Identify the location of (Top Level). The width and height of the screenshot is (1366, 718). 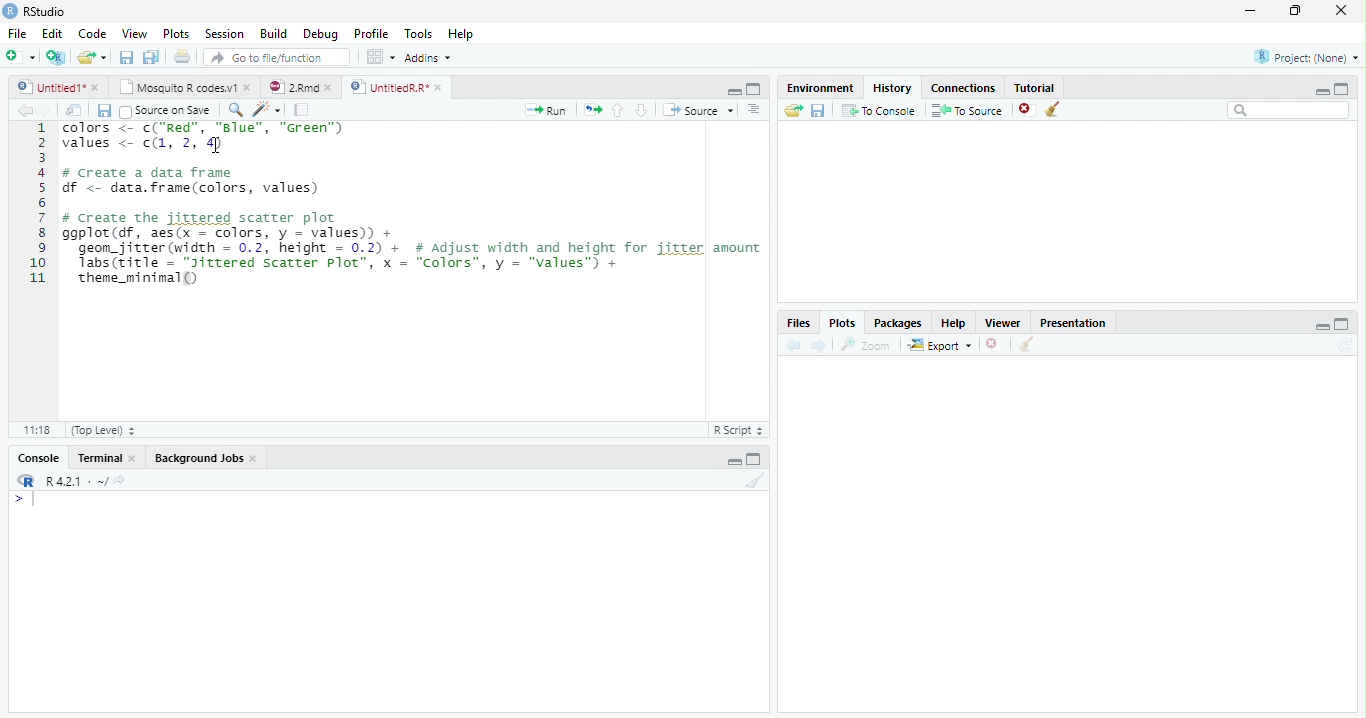
(102, 430).